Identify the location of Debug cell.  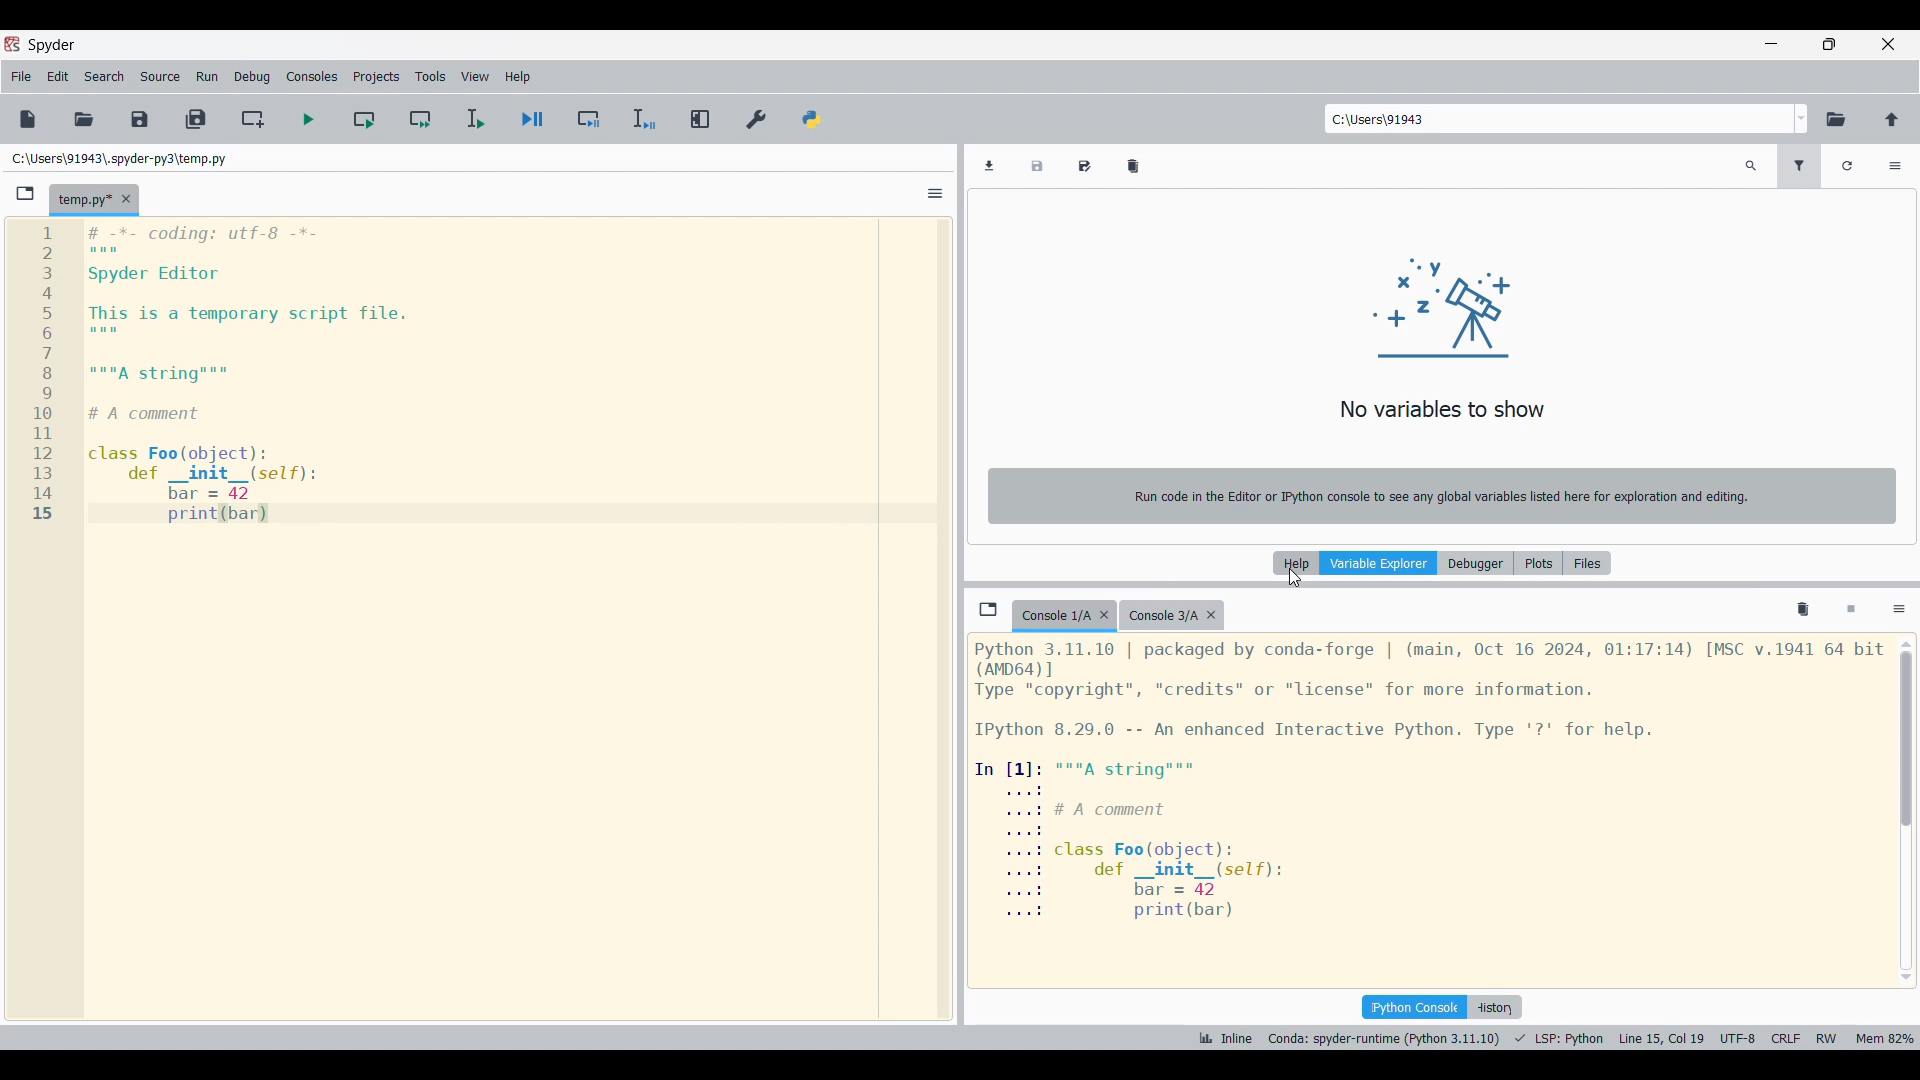
(589, 120).